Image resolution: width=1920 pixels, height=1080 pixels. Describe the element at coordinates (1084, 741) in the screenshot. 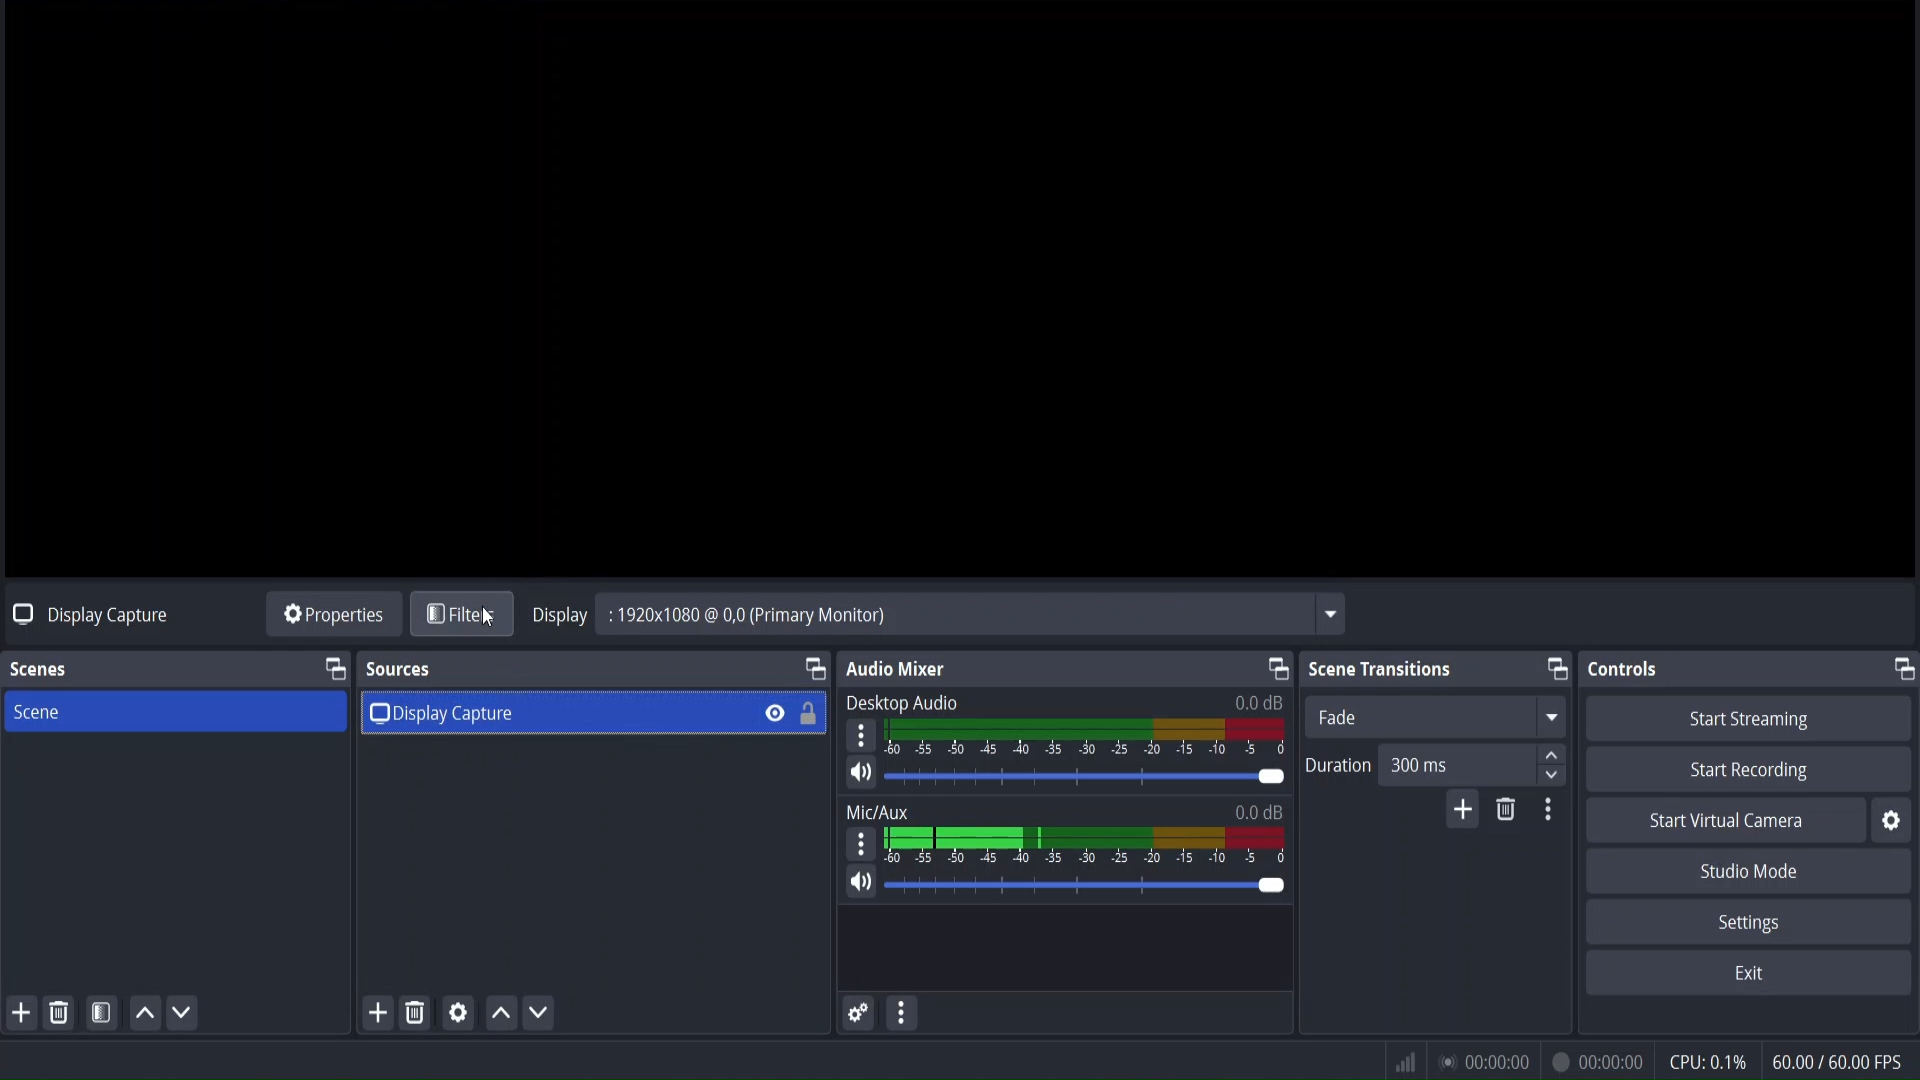

I see `desktop audio` at that location.